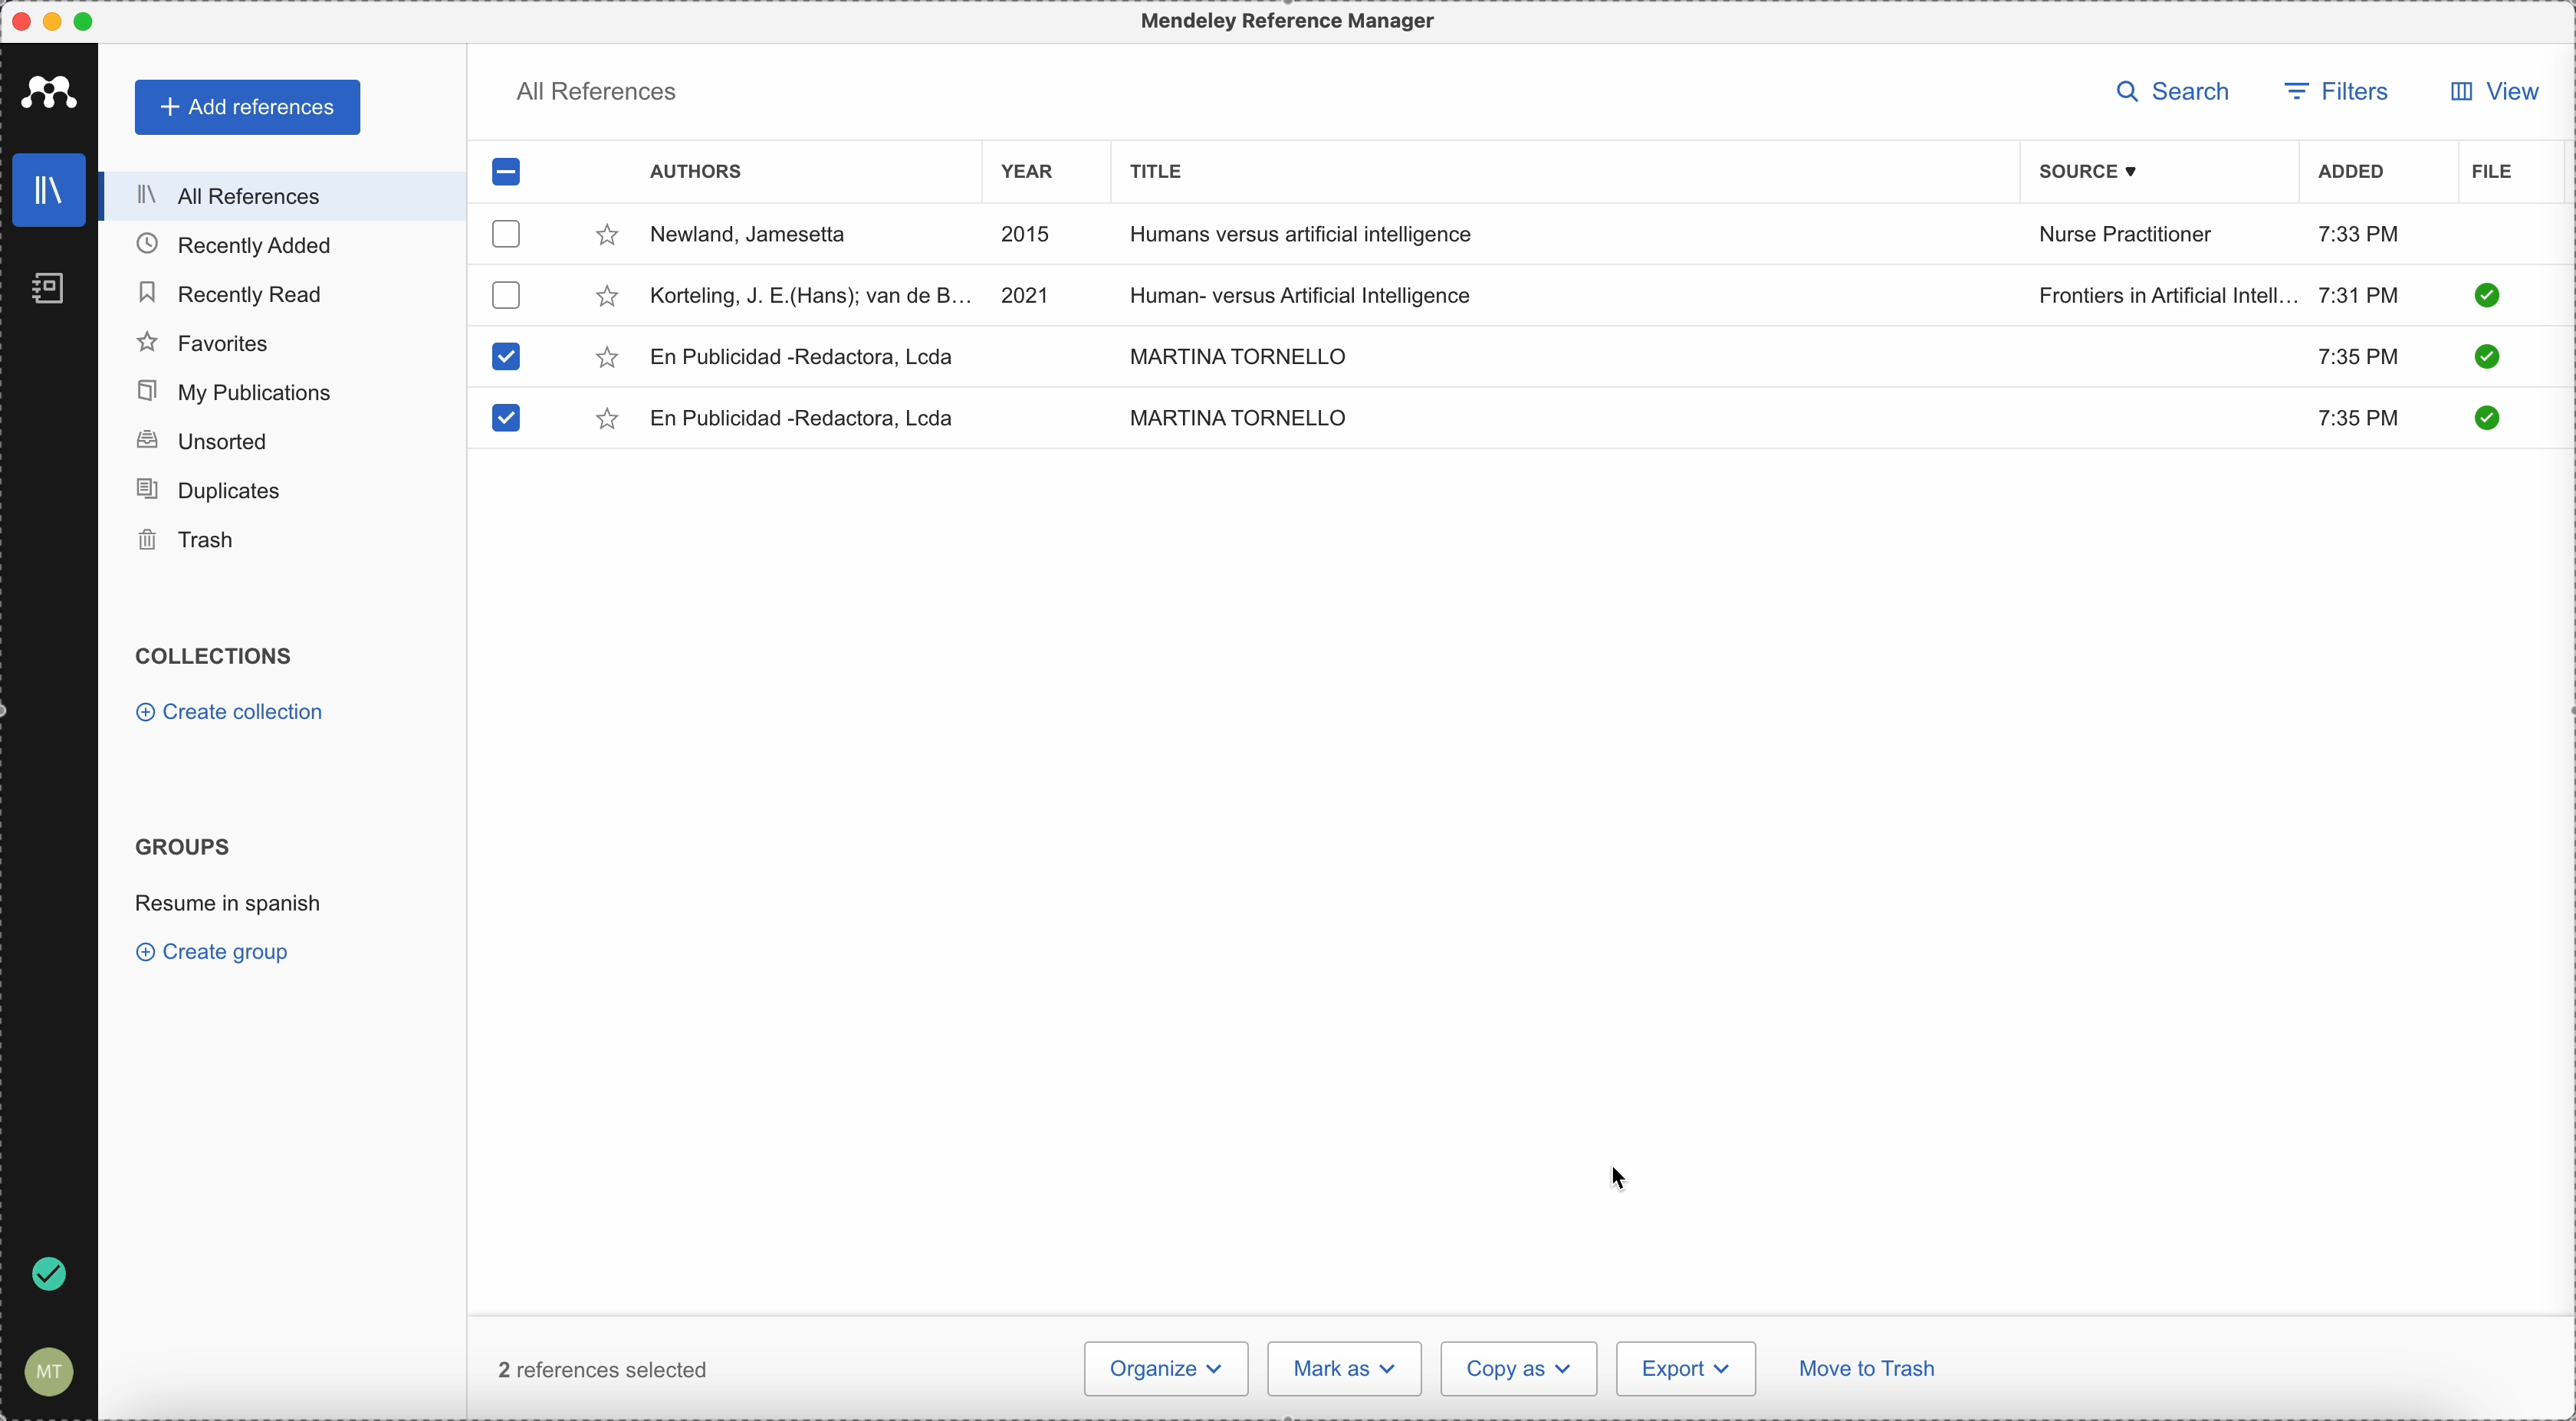  What do you see at coordinates (276, 196) in the screenshot?
I see `all references` at bounding box center [276, 196].